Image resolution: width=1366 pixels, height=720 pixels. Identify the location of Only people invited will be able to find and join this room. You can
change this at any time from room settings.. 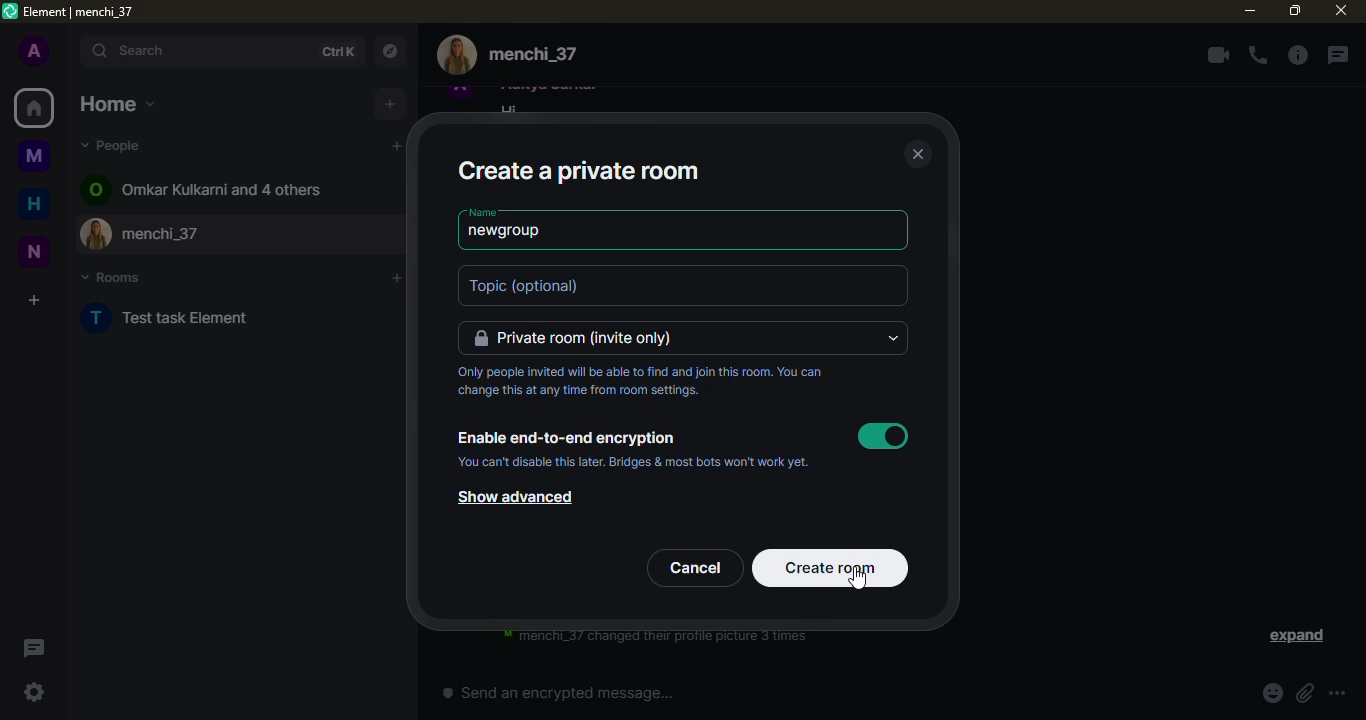
(639, 381).